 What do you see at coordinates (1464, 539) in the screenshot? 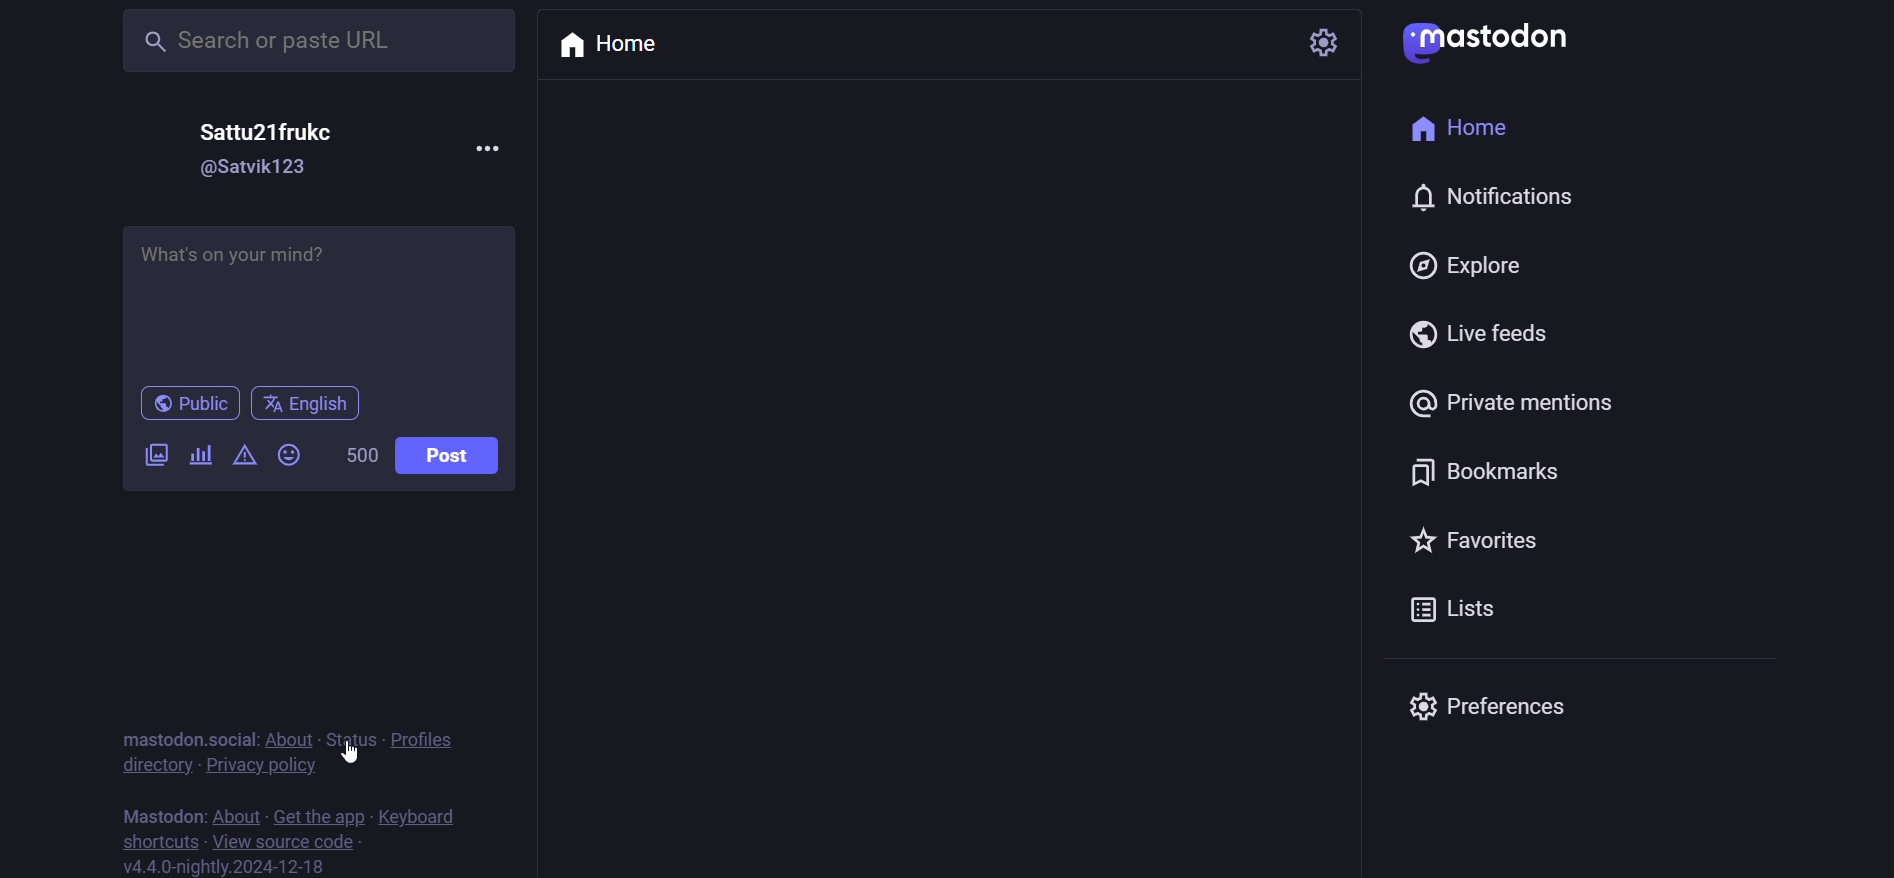
I see `favorite` at bounding box center [1464, 539].